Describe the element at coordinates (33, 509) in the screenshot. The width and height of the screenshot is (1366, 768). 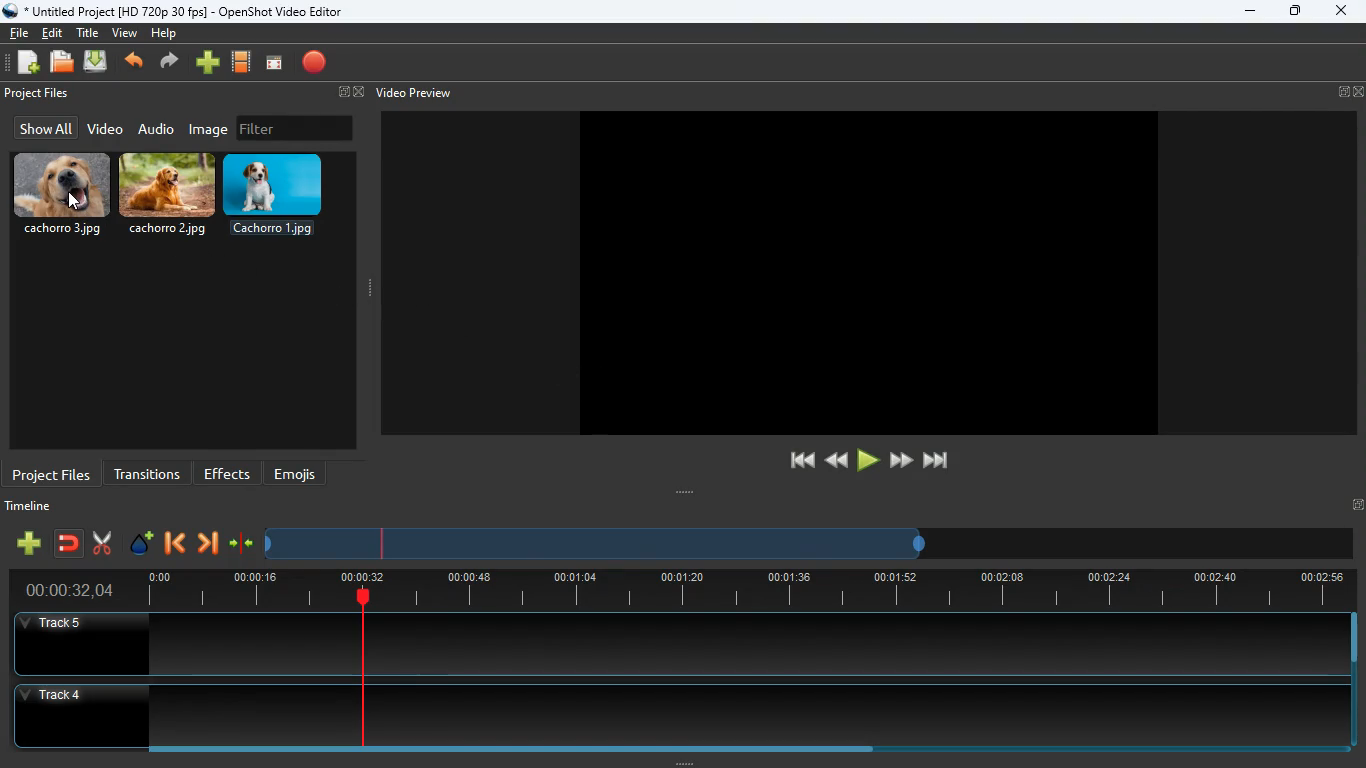
I see `timeline` at that location.